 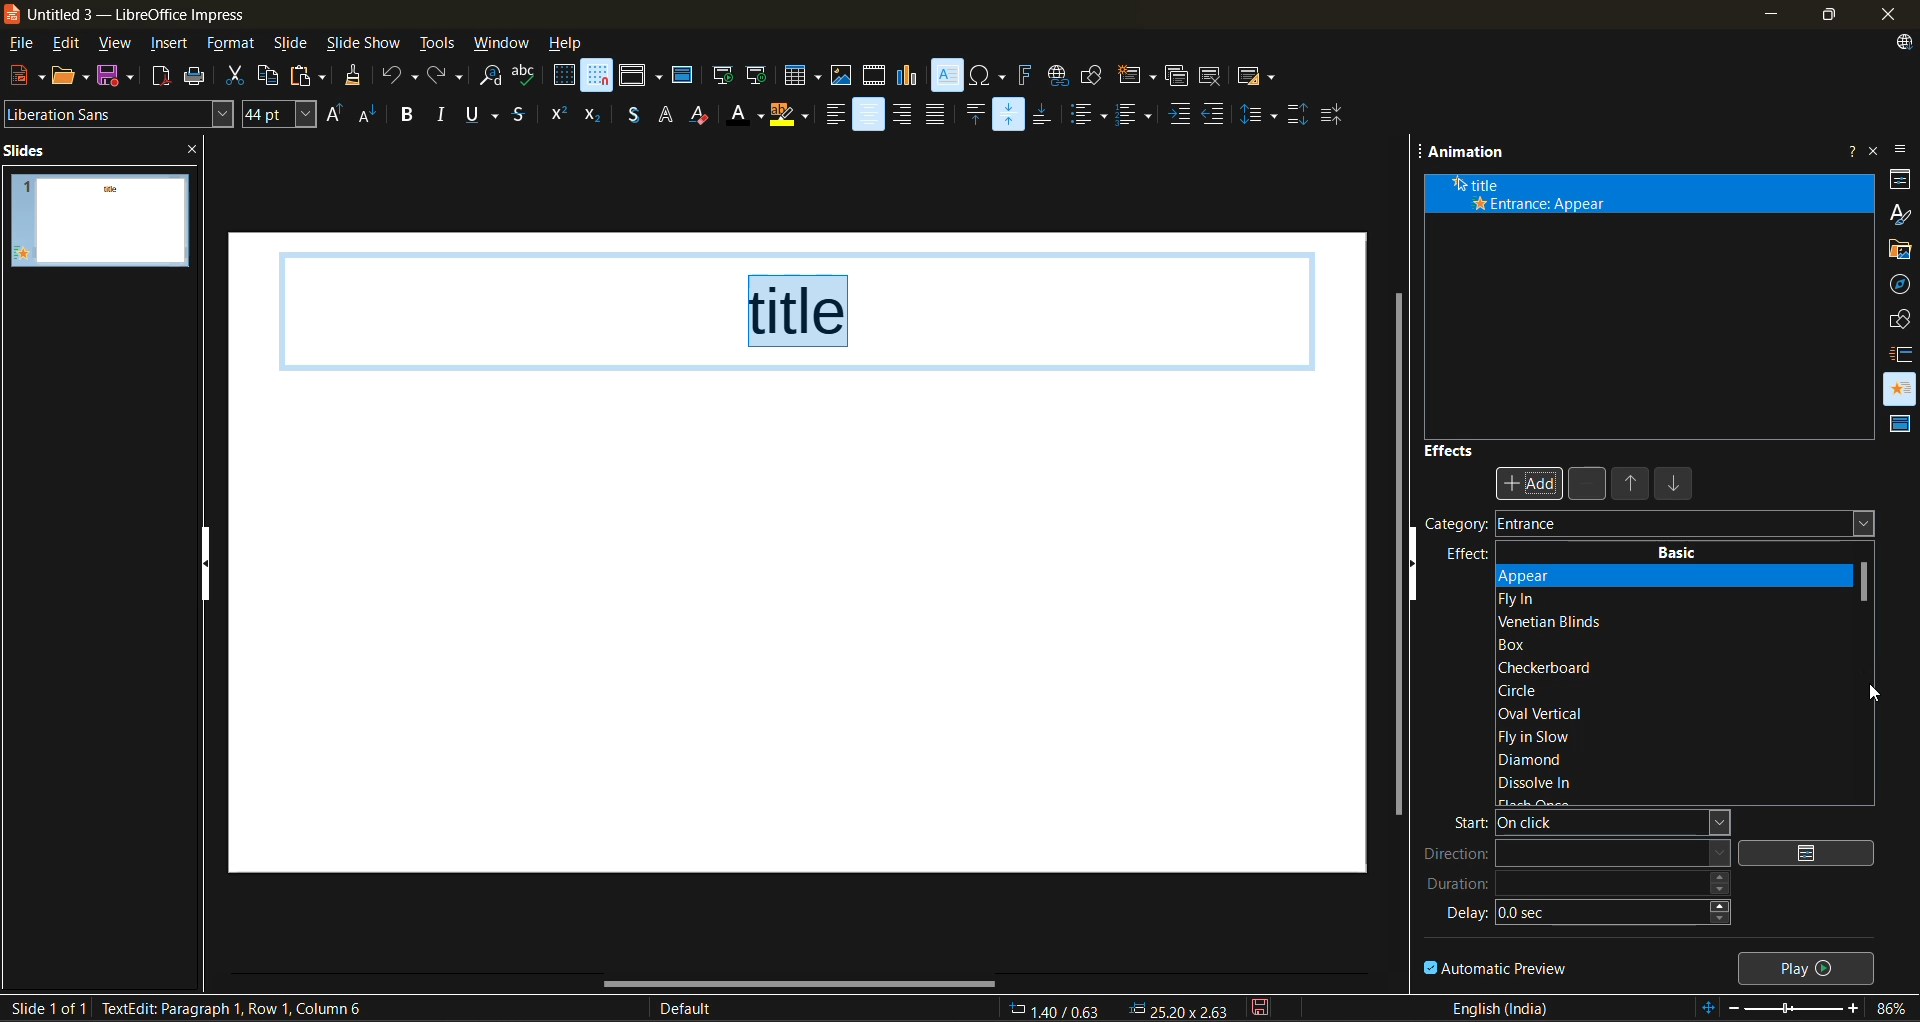 I want to click on app name and file name, so click(x=138, y=15).